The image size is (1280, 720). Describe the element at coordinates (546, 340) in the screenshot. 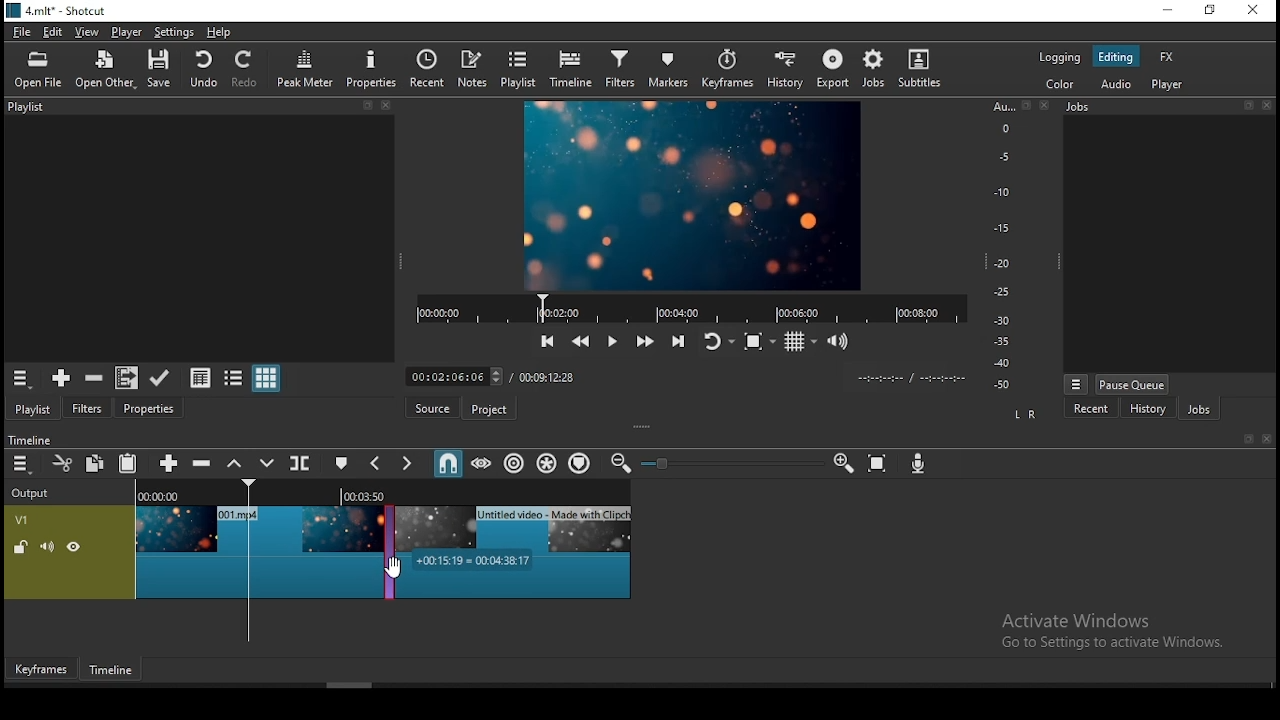

I see `skip to the previous point` at that location.